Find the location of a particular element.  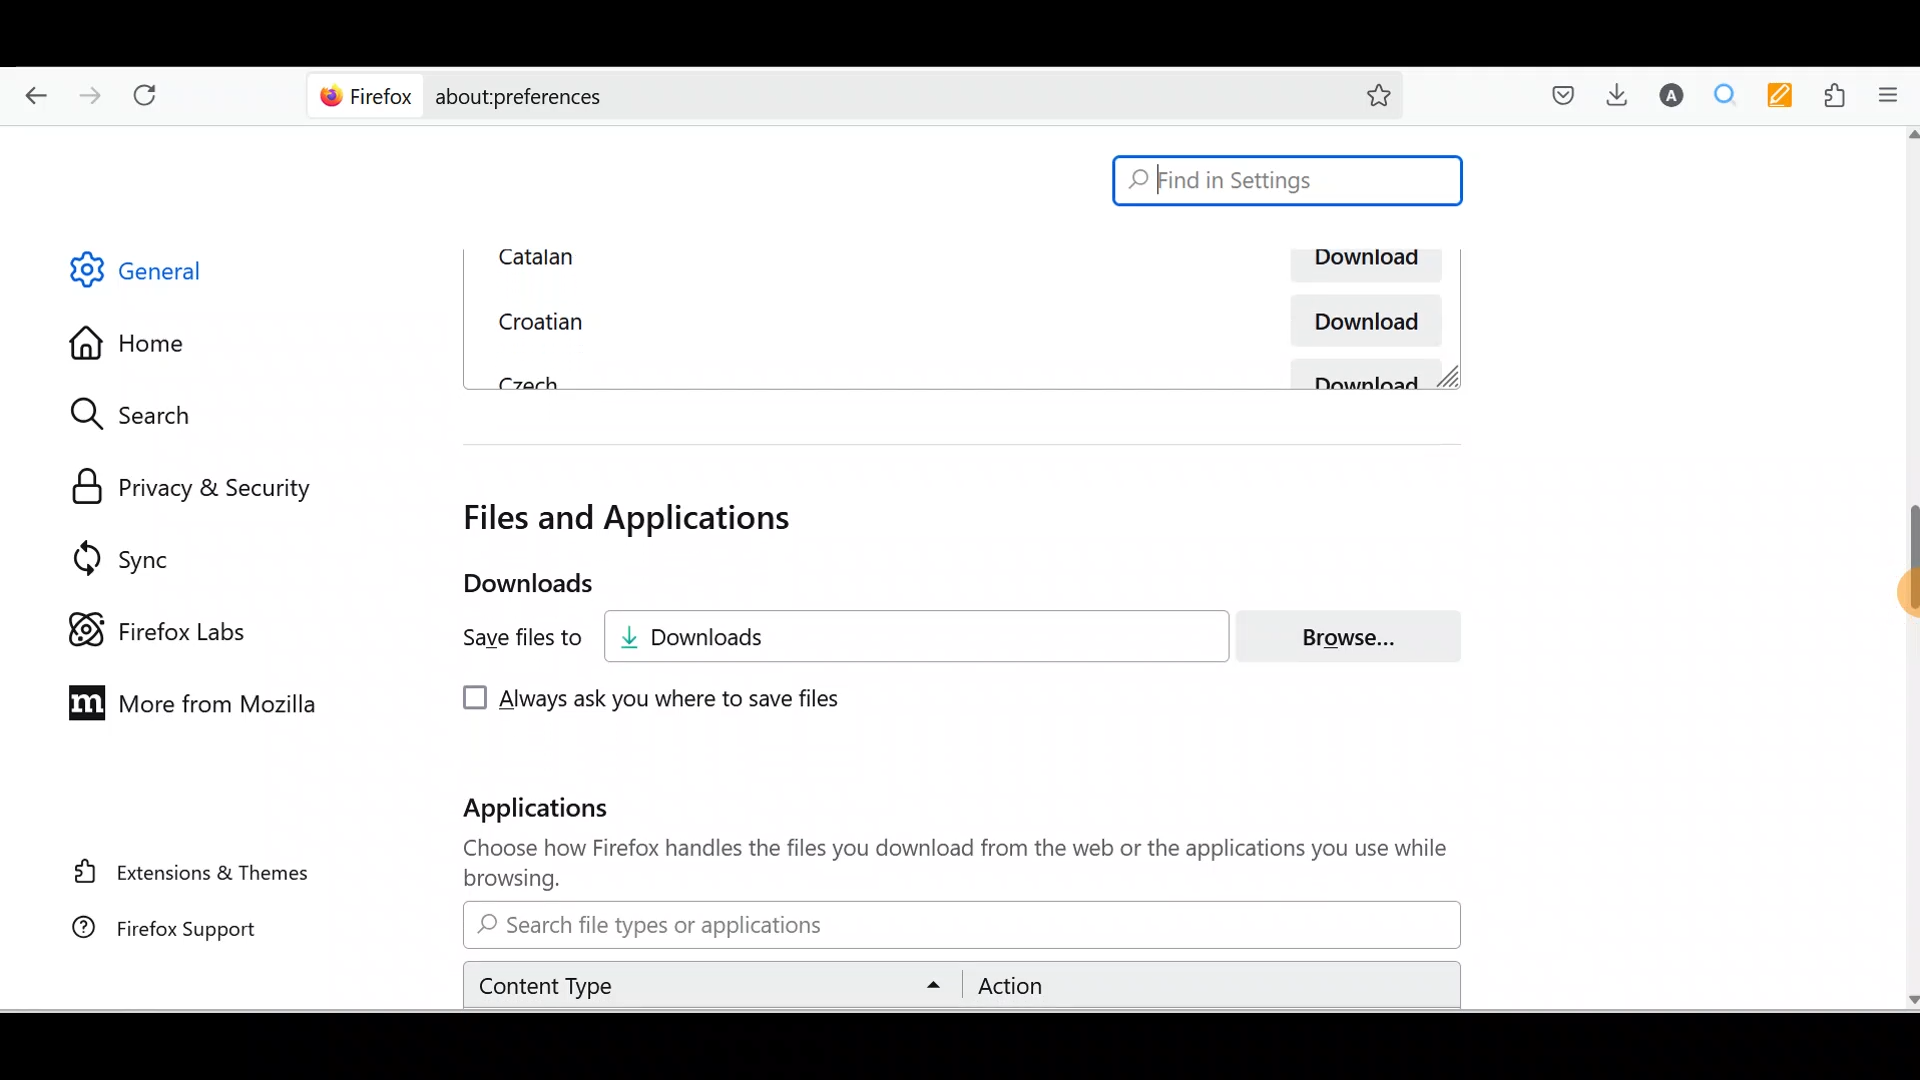

Save to pocket is located at coordinates (1555, 95).